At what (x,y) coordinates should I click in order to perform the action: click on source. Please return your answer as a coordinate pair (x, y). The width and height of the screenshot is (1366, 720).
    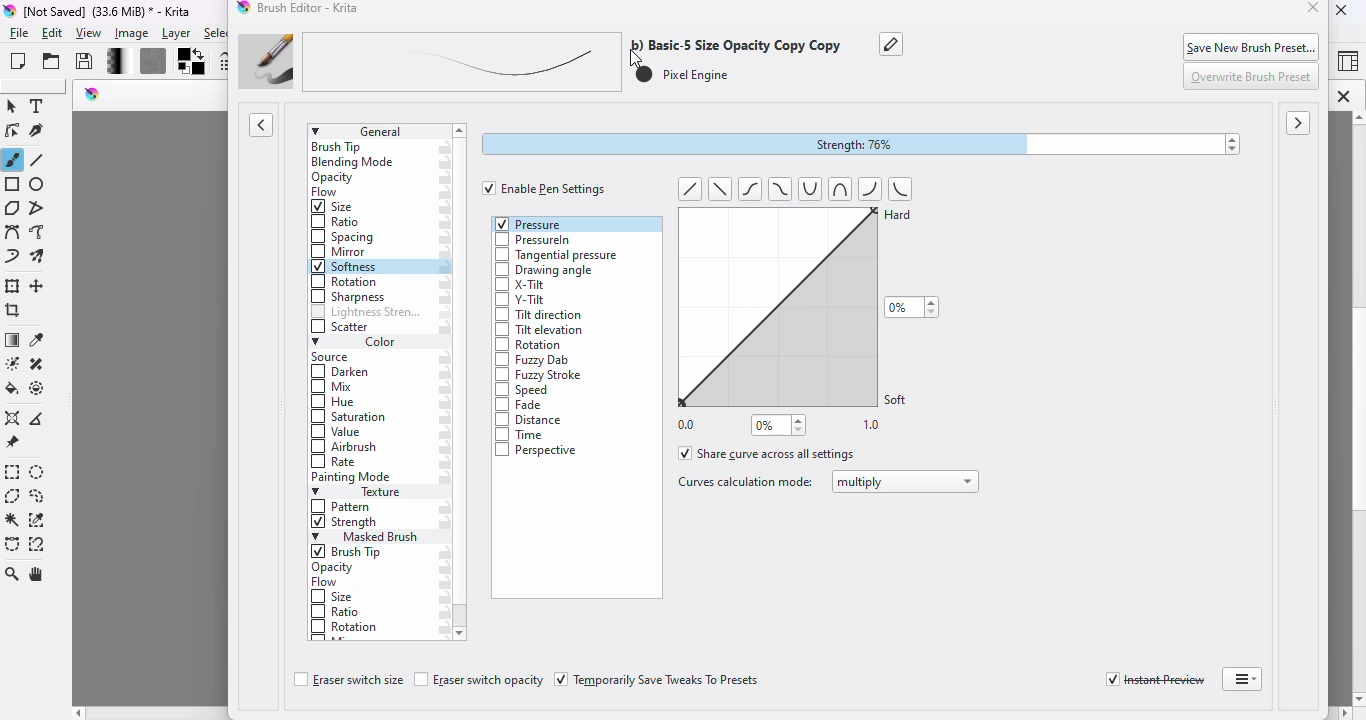
    Looking at the image, I should click on (334, 358).